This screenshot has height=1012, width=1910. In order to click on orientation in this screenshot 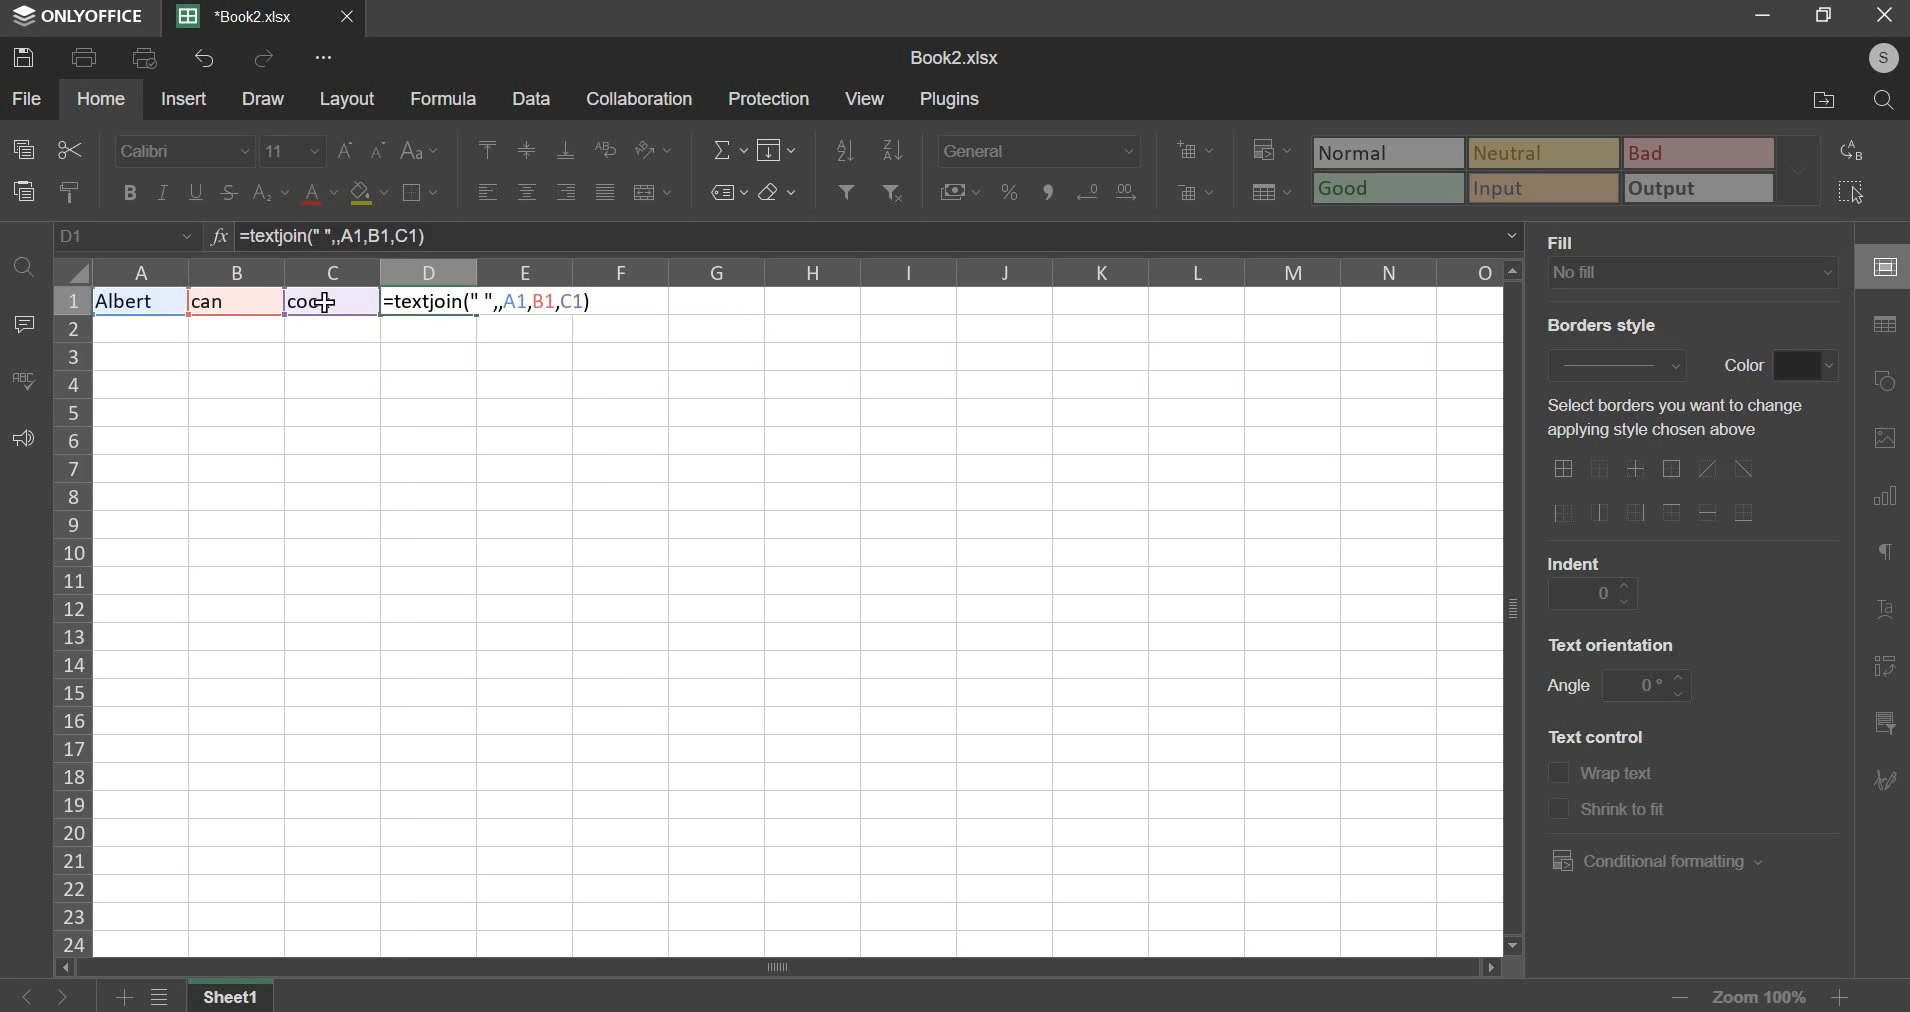, I will do `click(653, 149)`.